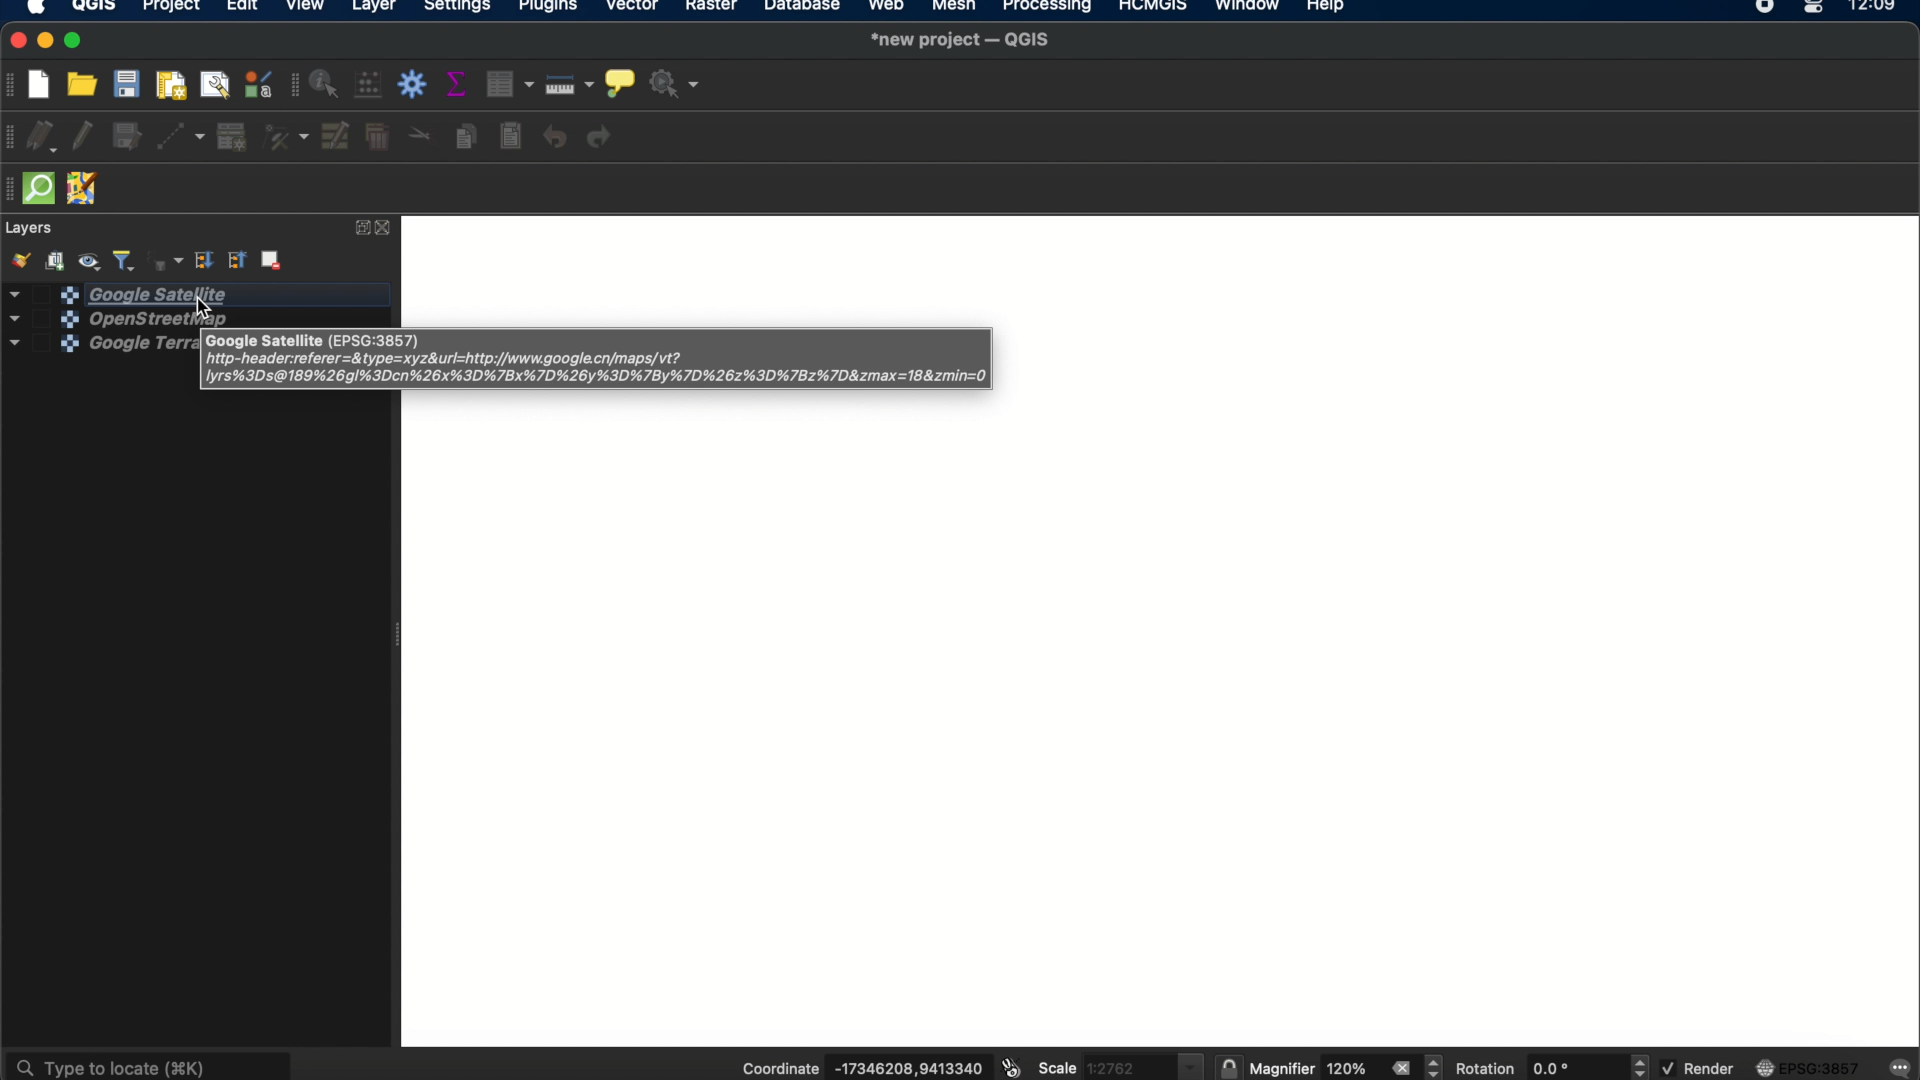 The height and width of the screenshot is (1080, 1920). Describe the element at coordinates (374, 8) in the screenshot. I see `layer` at that location.